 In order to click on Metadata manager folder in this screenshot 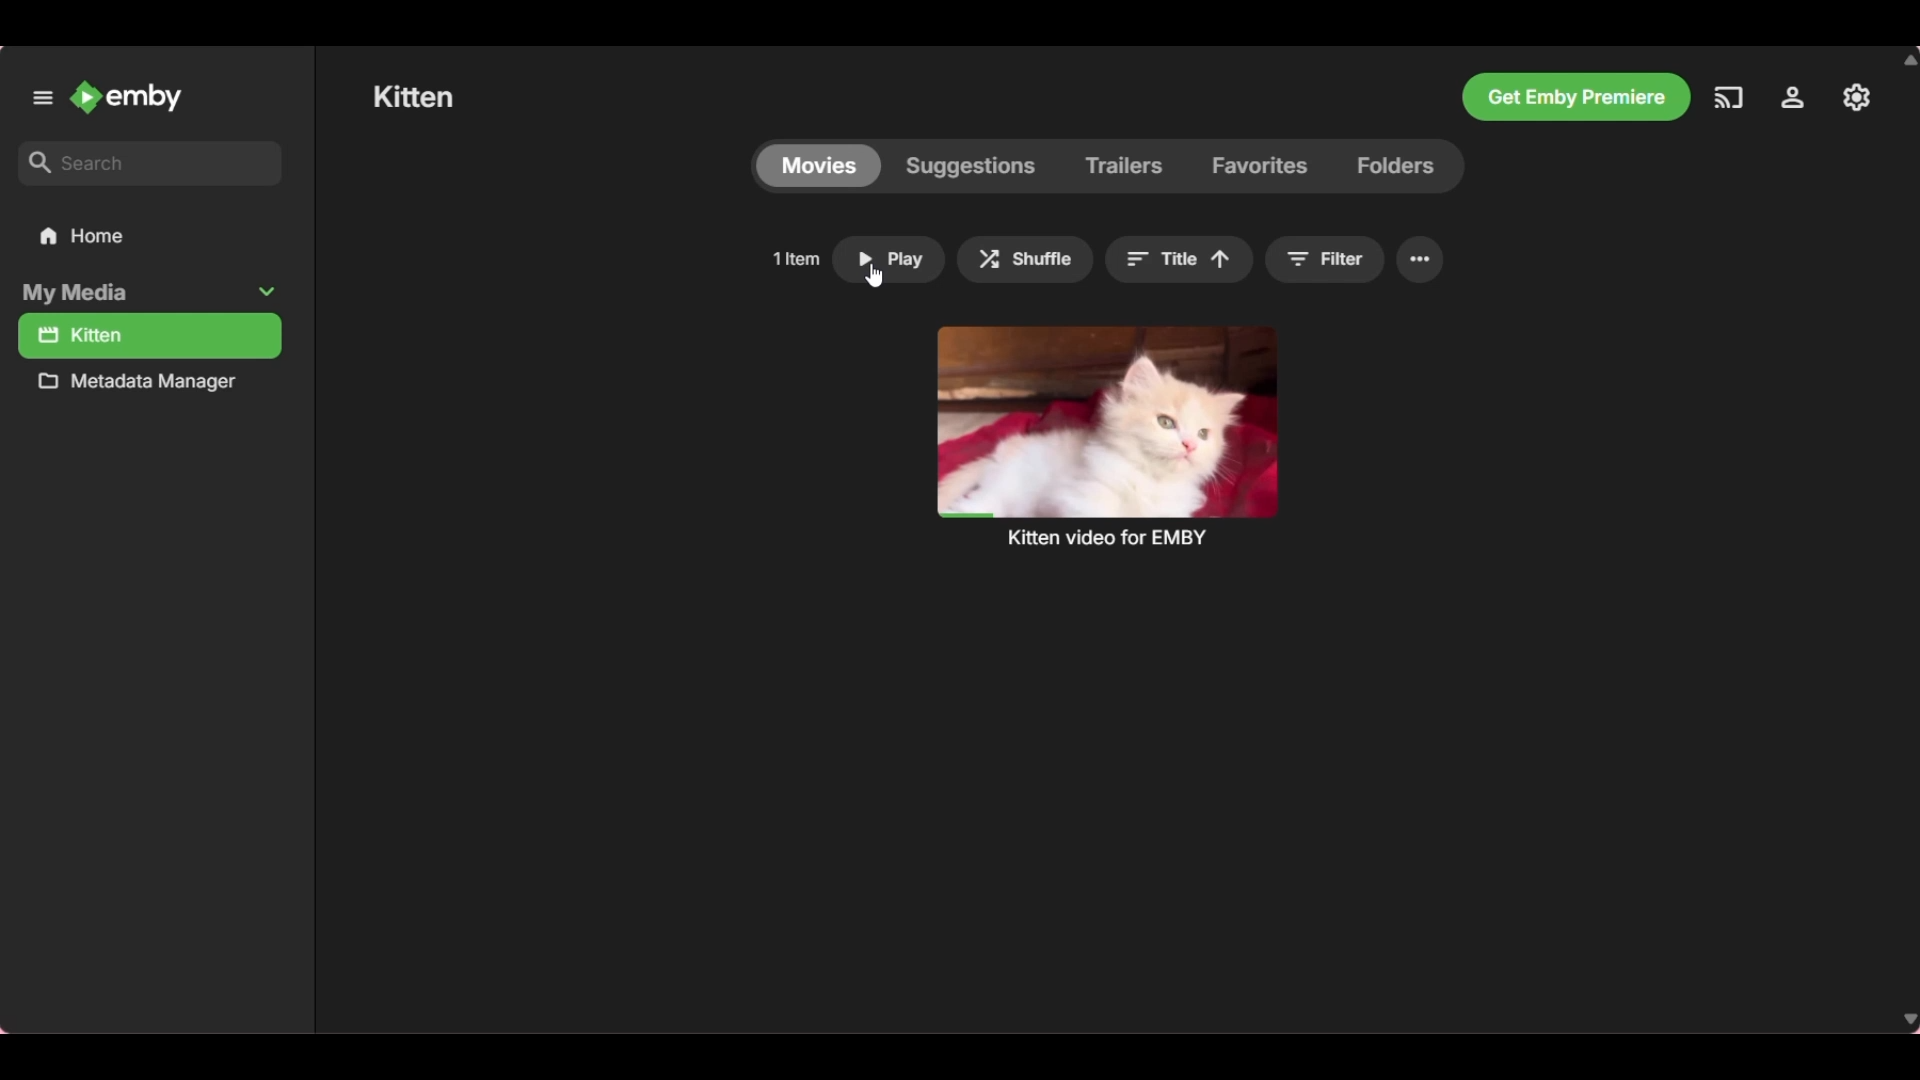, I will do `click(145, 383)`.